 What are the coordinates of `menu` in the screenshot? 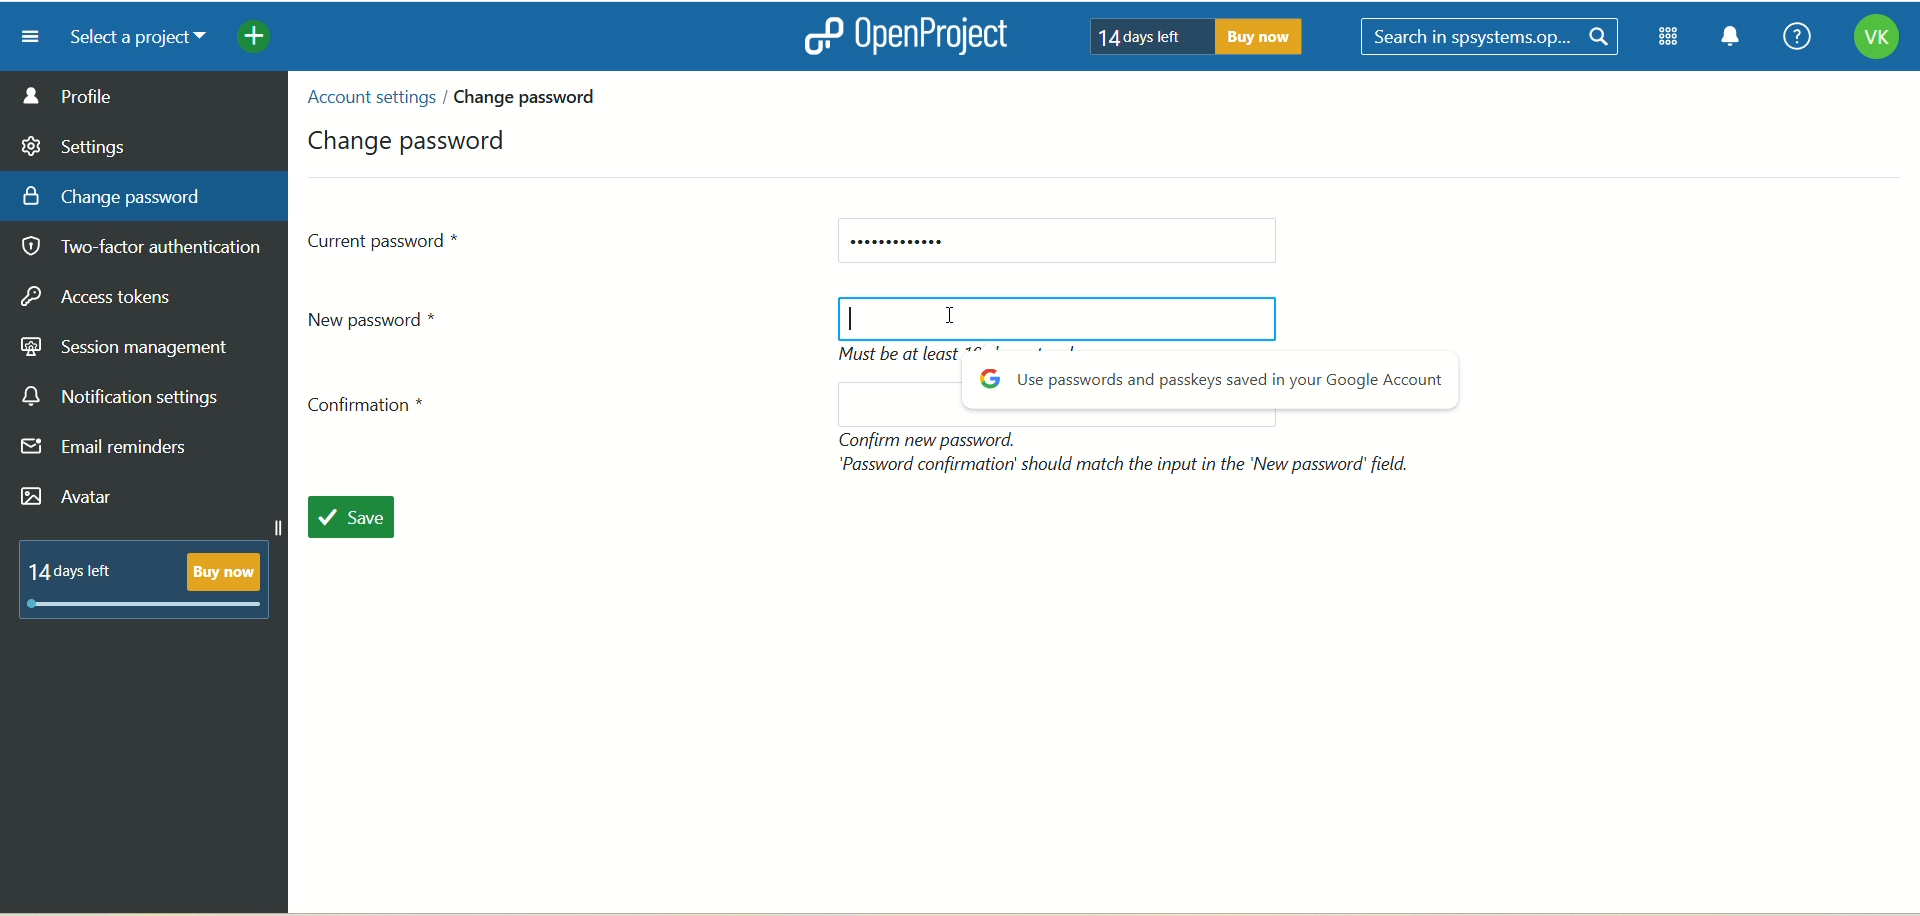 It's located at (23, 36).